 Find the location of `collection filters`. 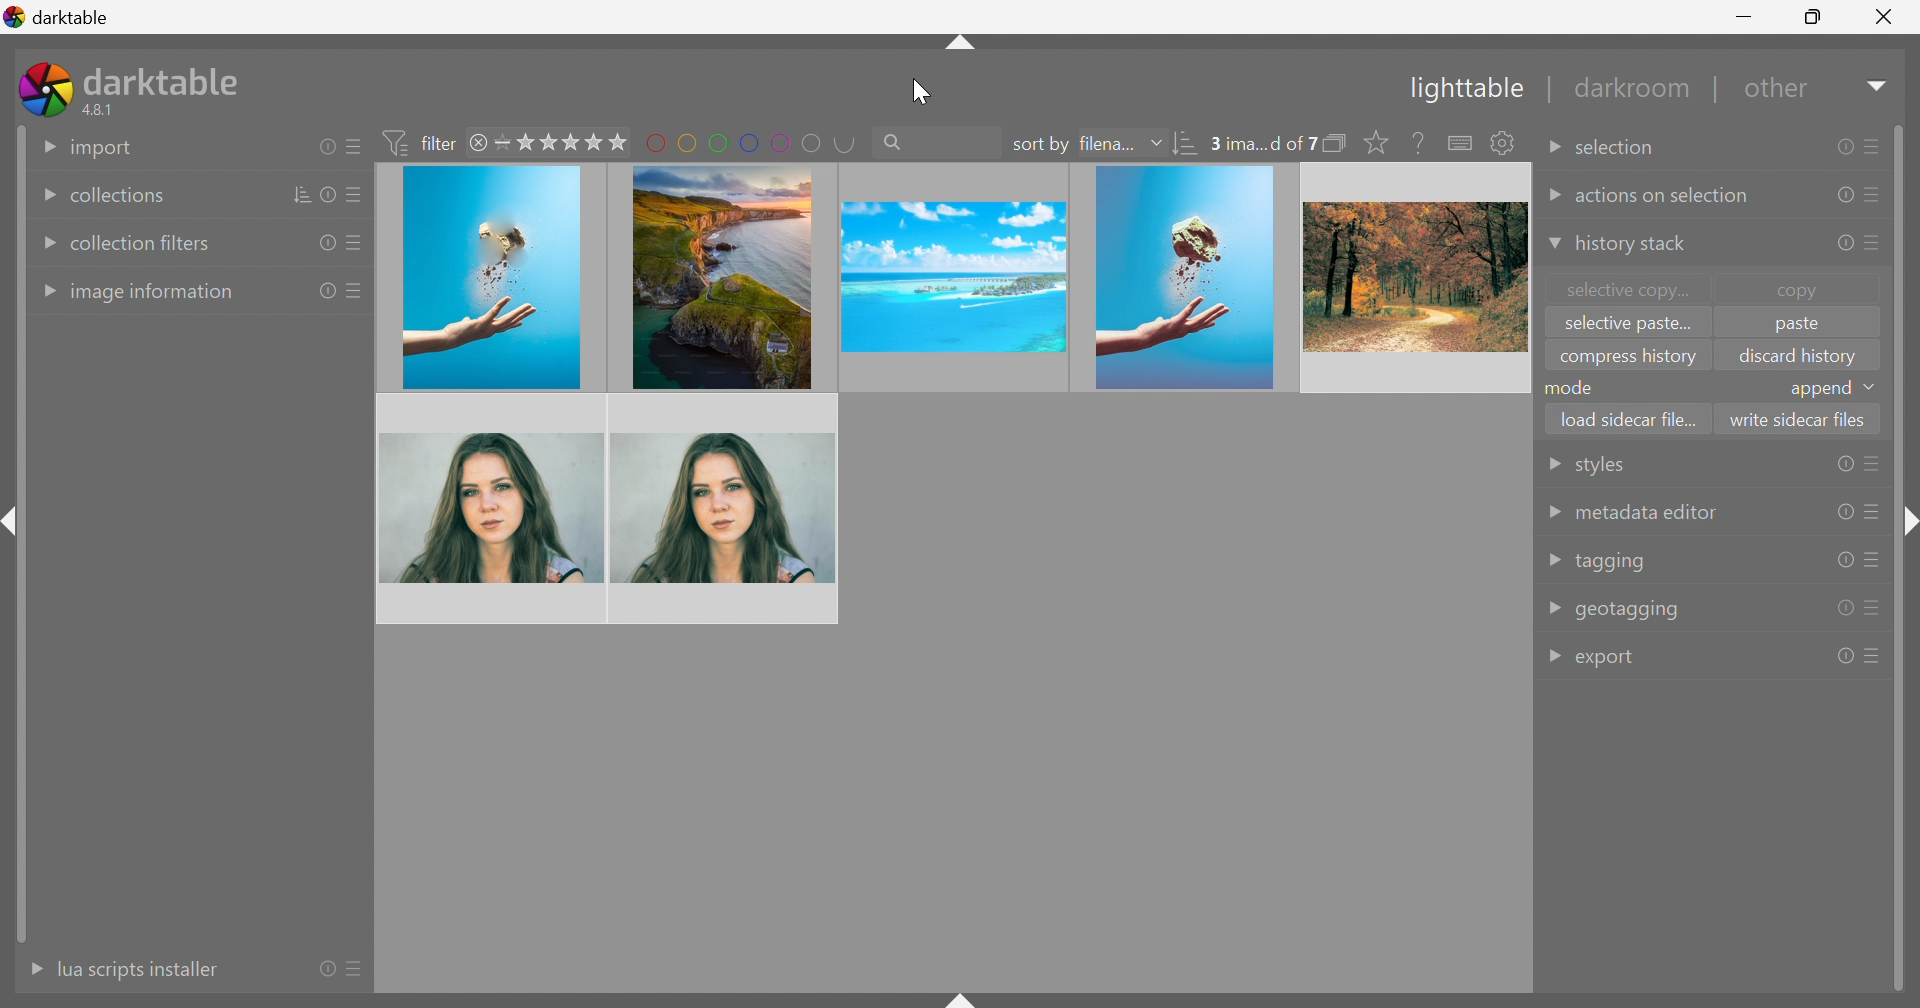

collection filters is located at coordinates (142, 243).